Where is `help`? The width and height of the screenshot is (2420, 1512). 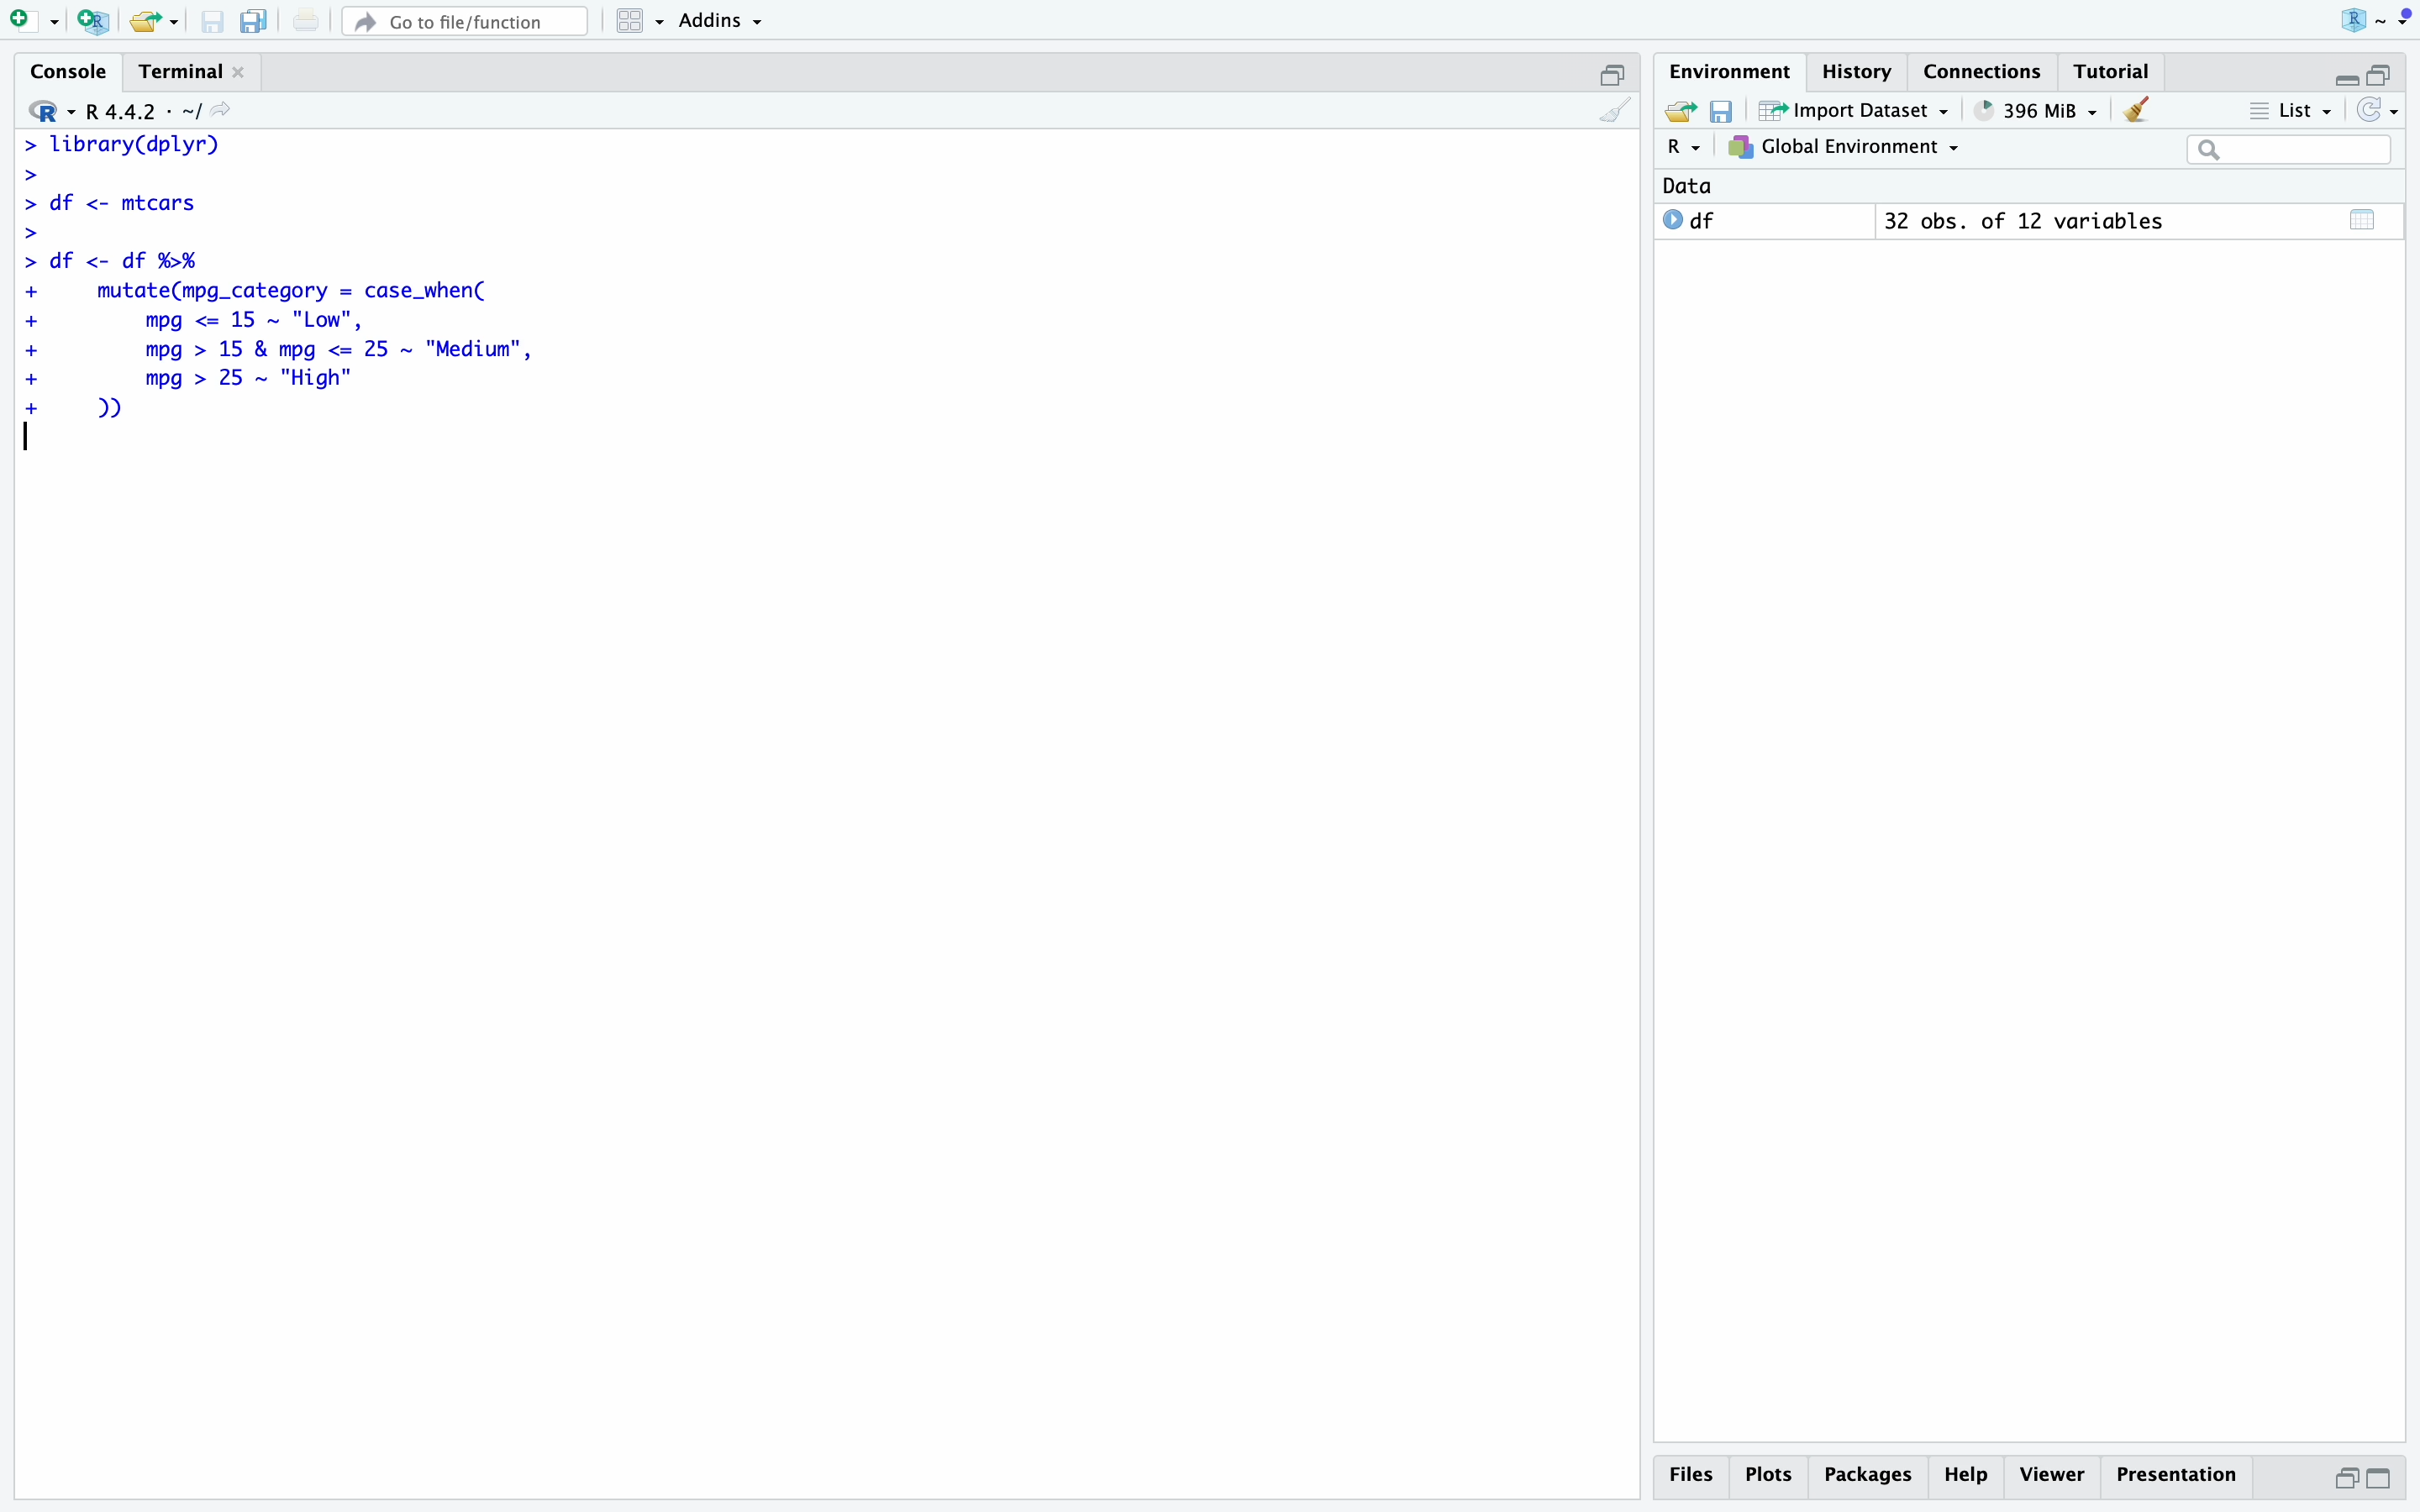 help is located at coordinates (1967, 1477).